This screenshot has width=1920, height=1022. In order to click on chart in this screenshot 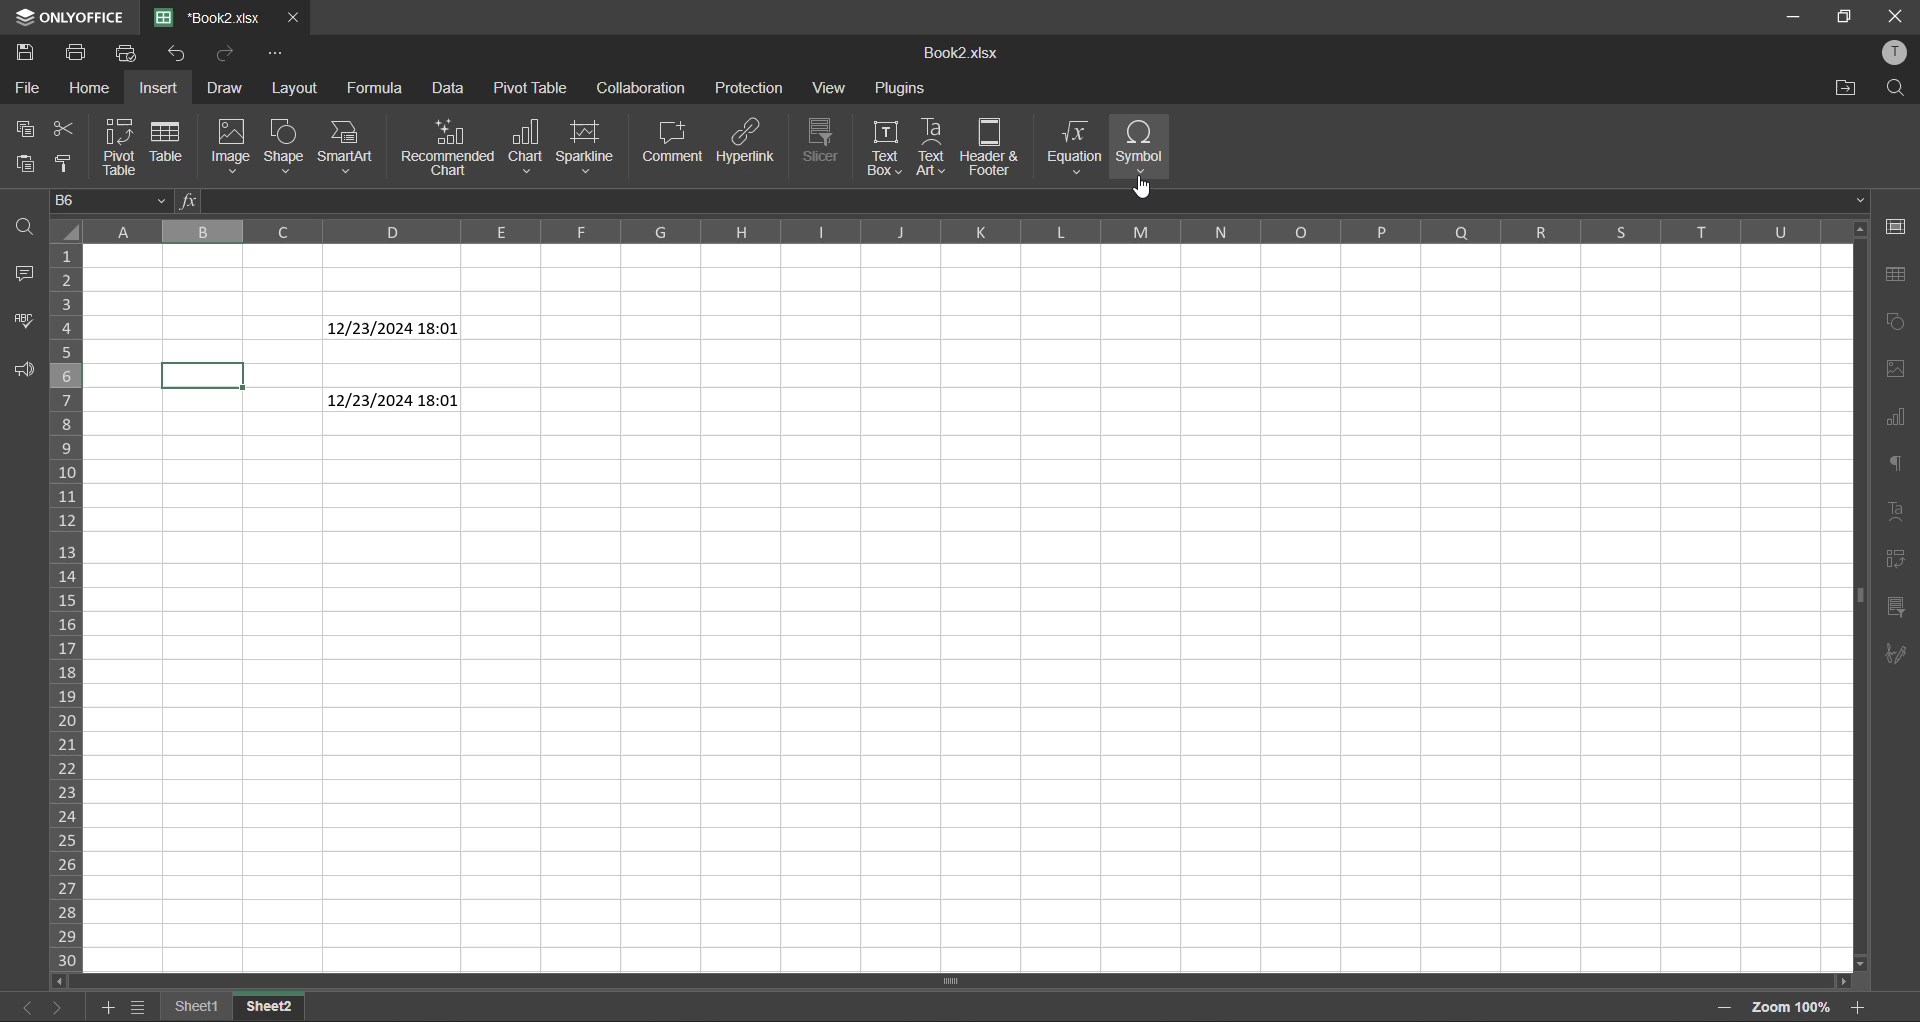, I will do `click(1894, 321)`.